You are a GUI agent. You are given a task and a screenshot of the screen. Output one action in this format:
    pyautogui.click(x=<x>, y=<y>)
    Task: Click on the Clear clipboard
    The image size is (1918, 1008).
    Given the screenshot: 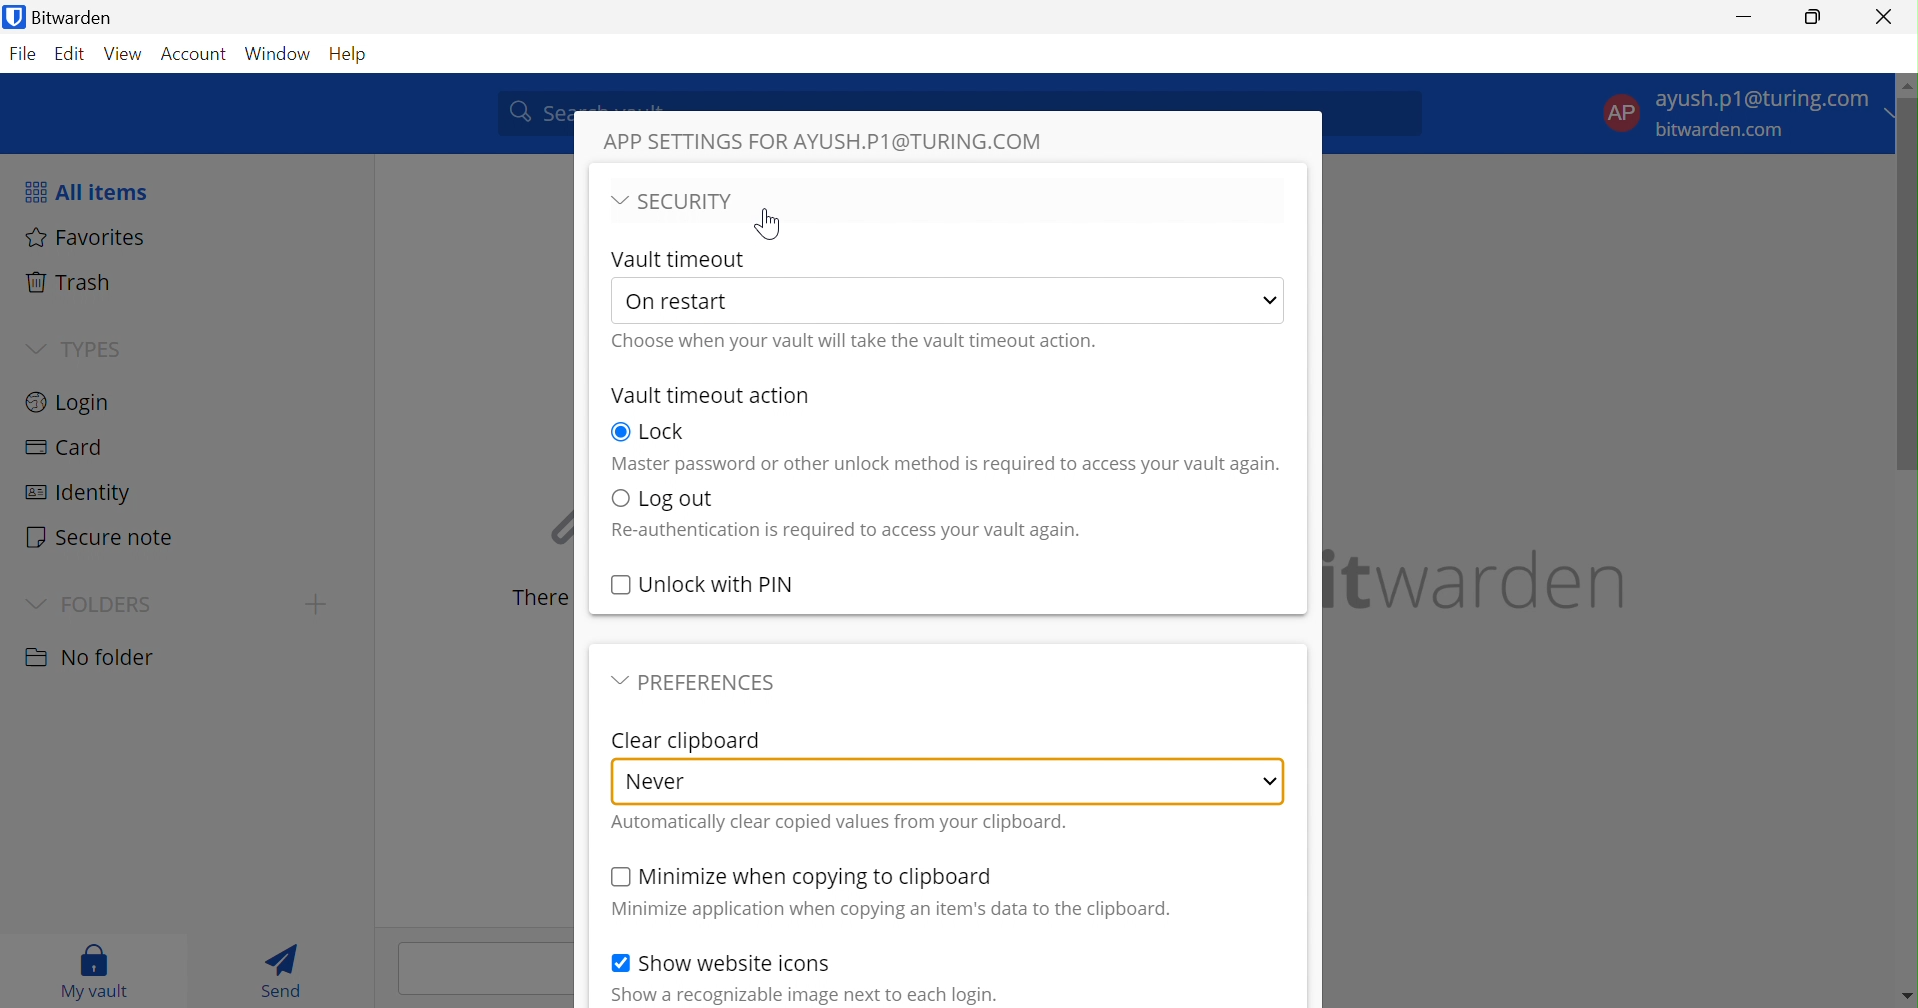 What is the action you would take?
    pyautogui.click(x=685, y=739)
    